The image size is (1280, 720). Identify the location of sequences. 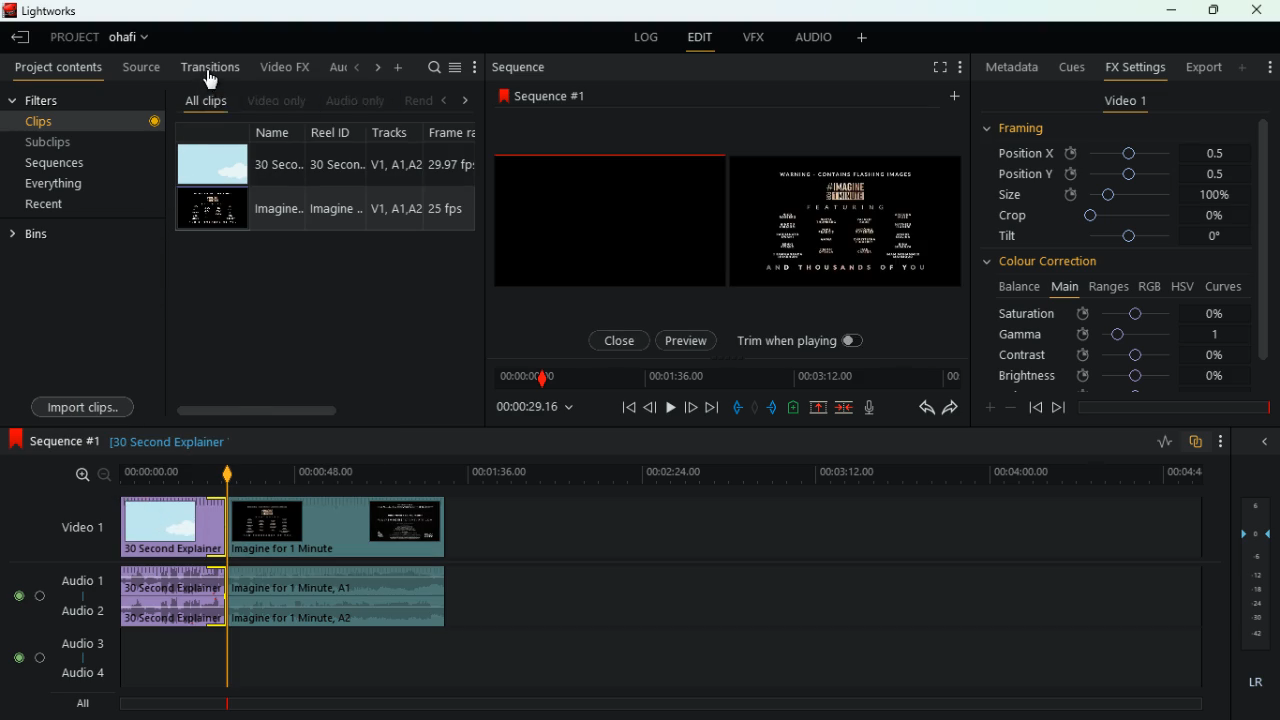
(78, 163).